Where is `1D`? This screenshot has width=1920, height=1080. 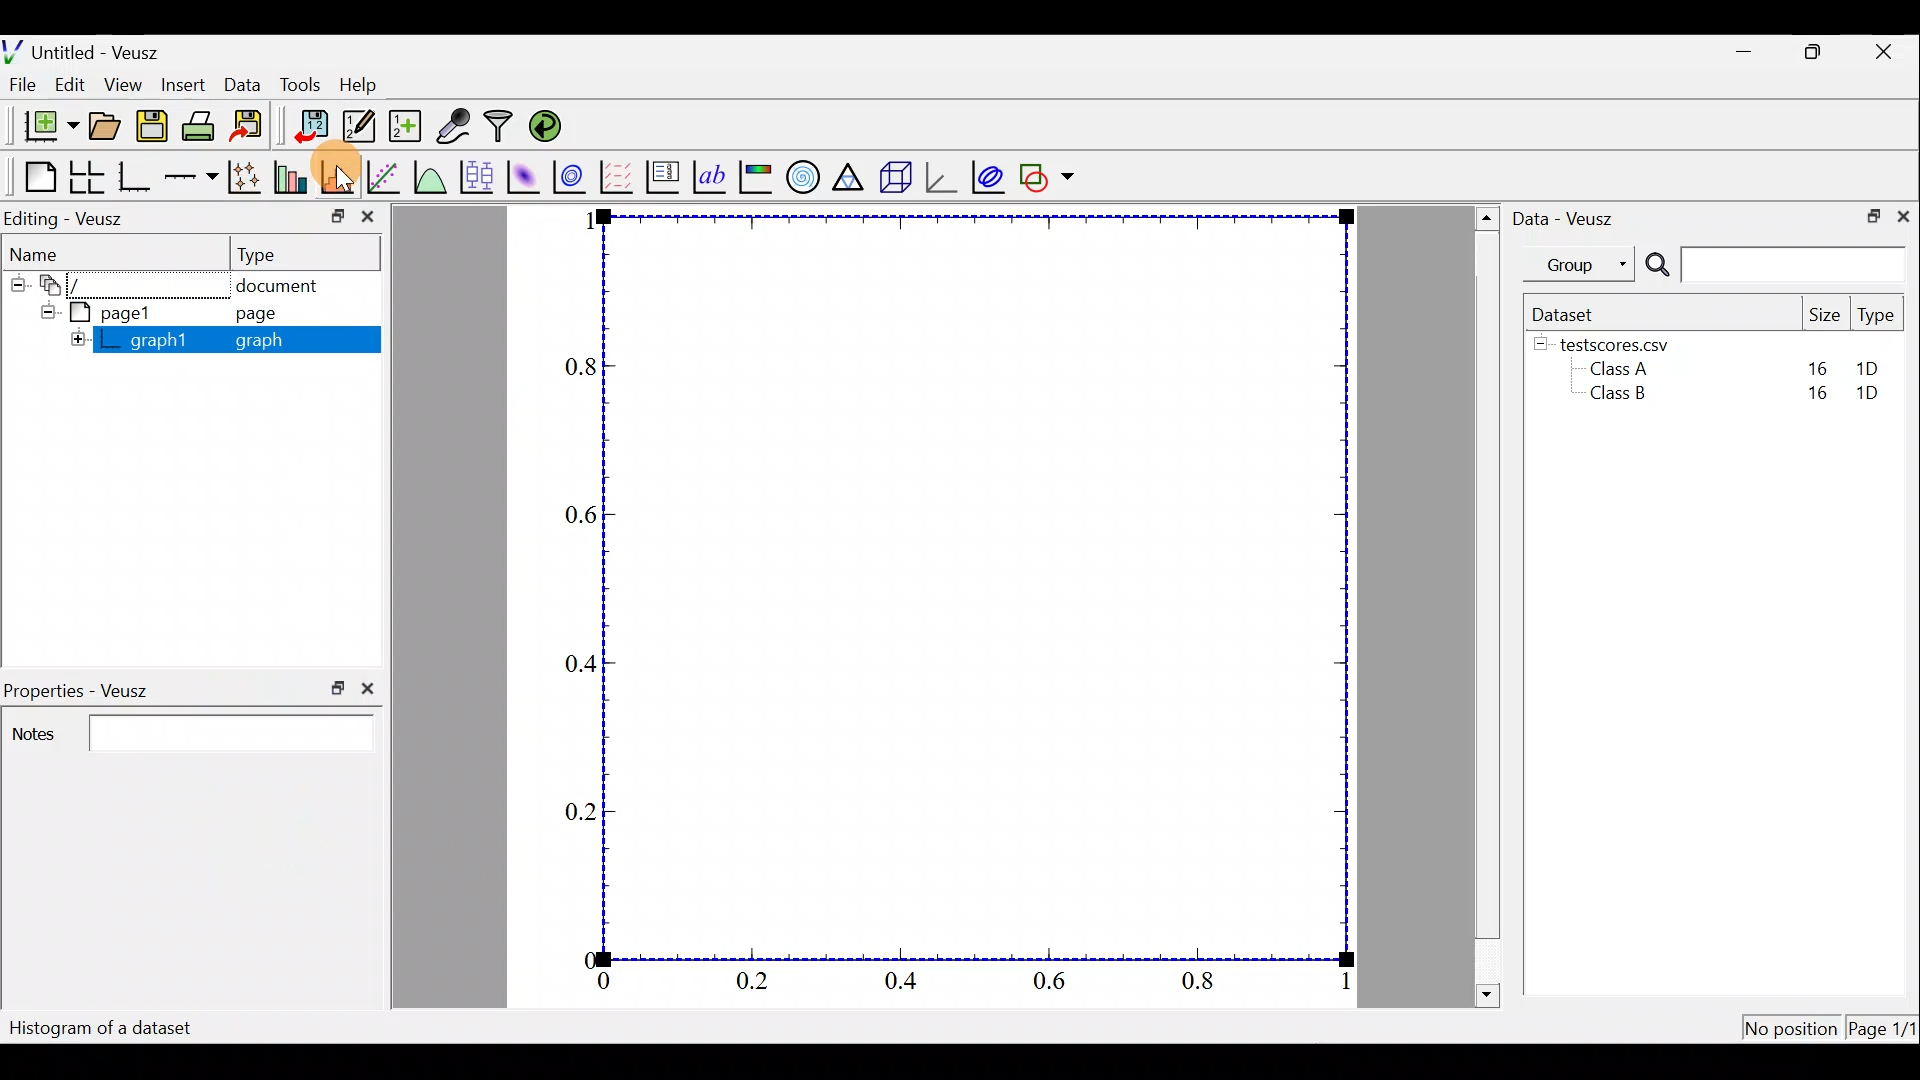 1D is located at coordinates (1876, 395).